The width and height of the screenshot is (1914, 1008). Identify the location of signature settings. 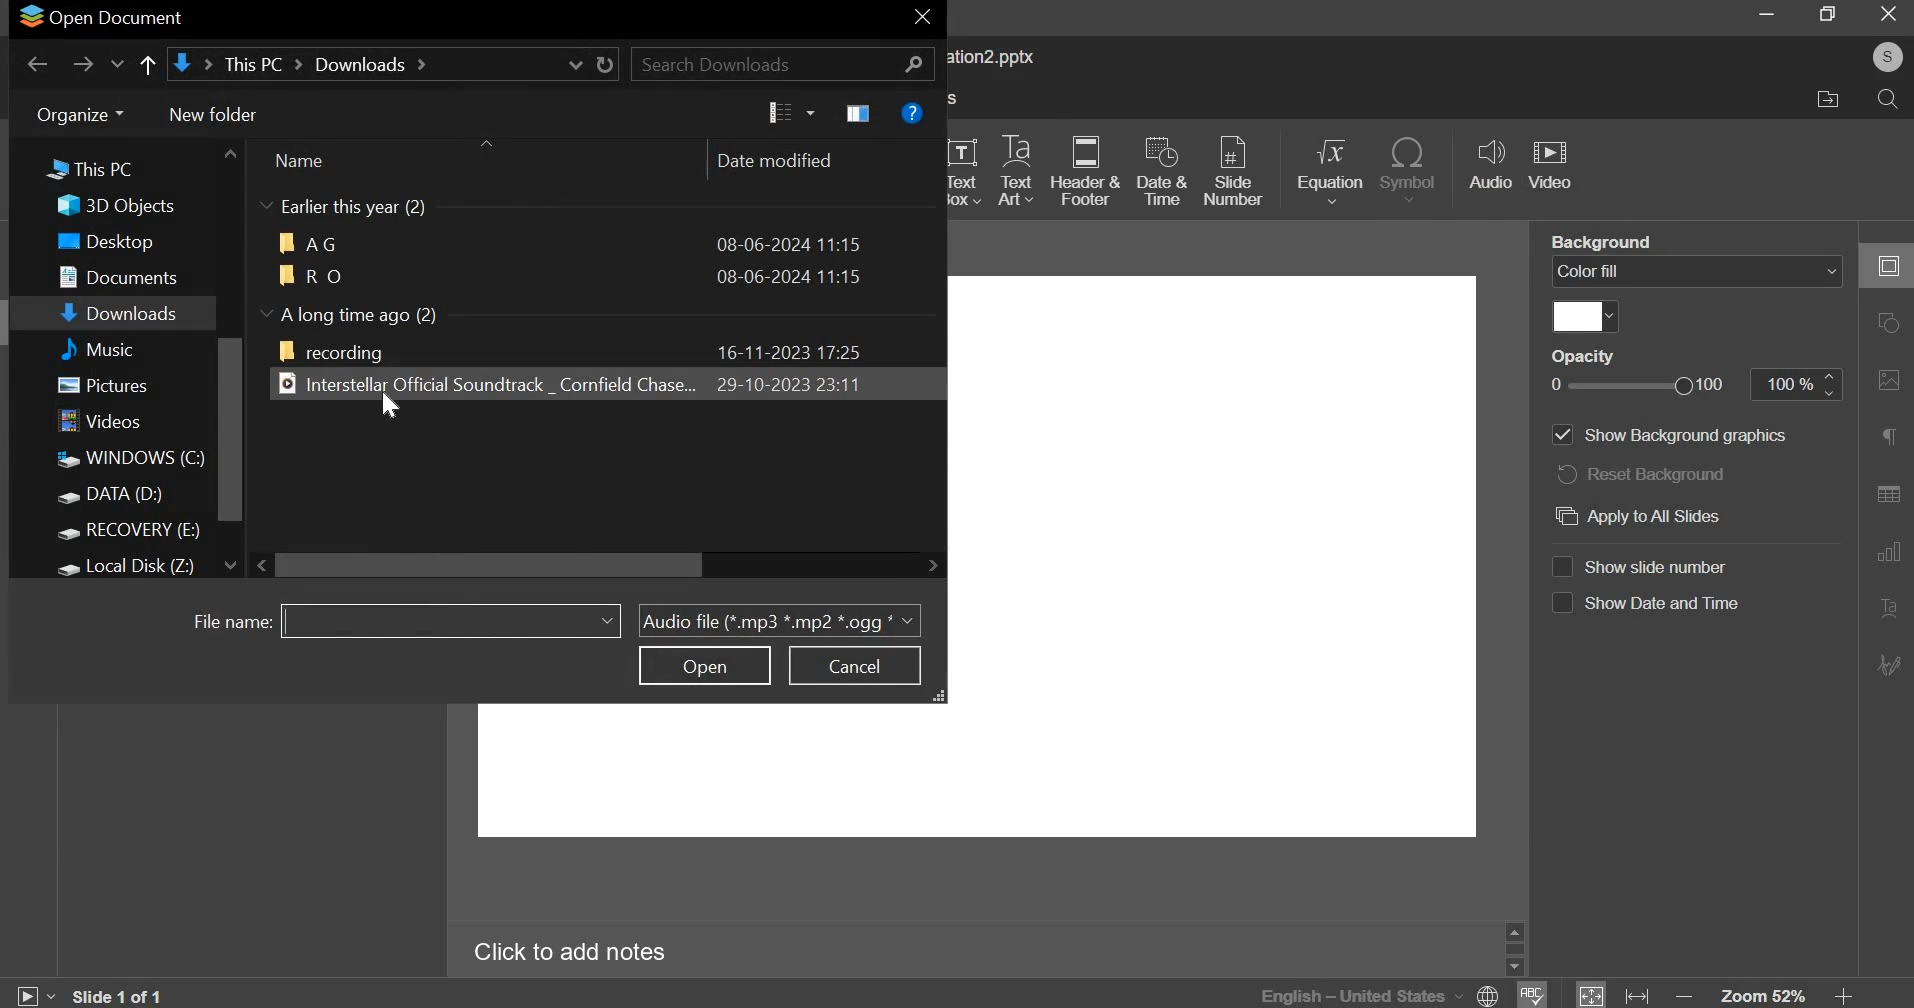
(1886, 664).